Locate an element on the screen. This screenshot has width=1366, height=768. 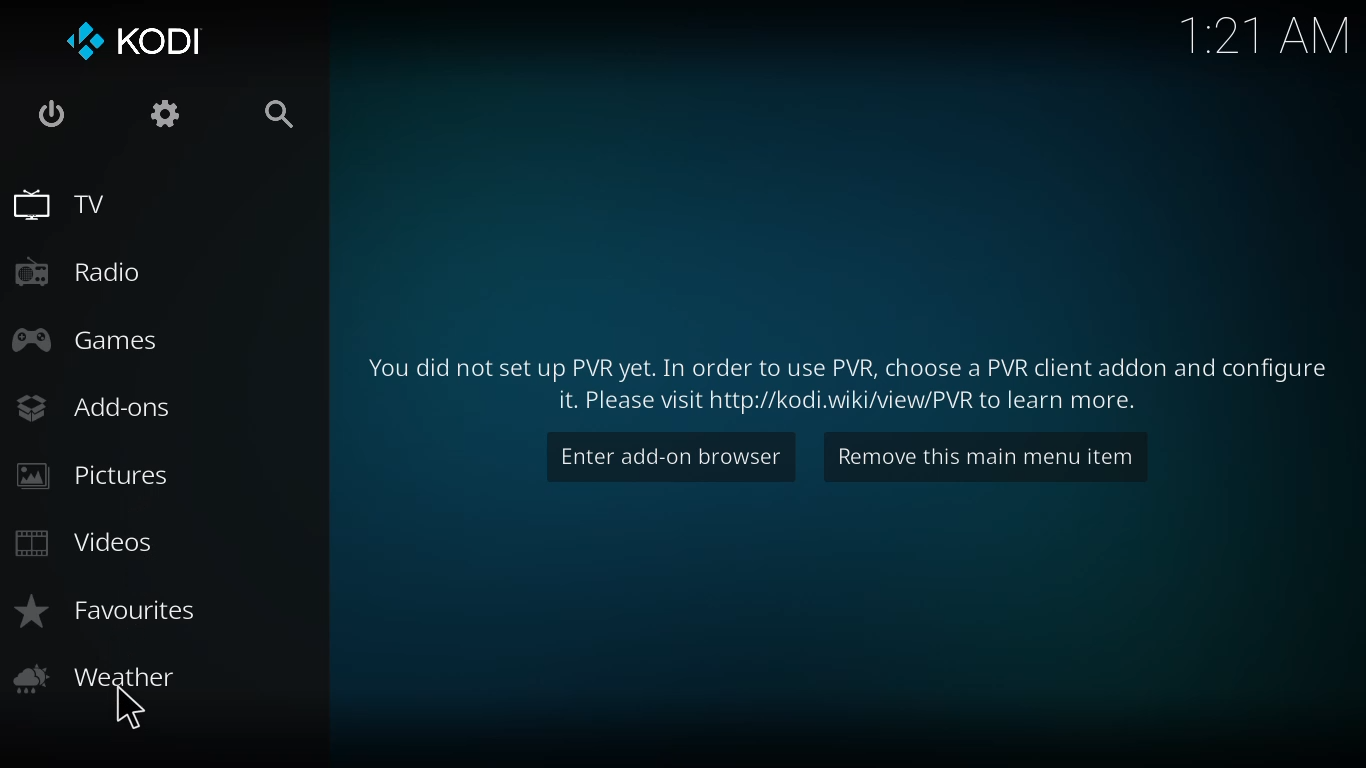
favorites is located at coordinates (106, 610).